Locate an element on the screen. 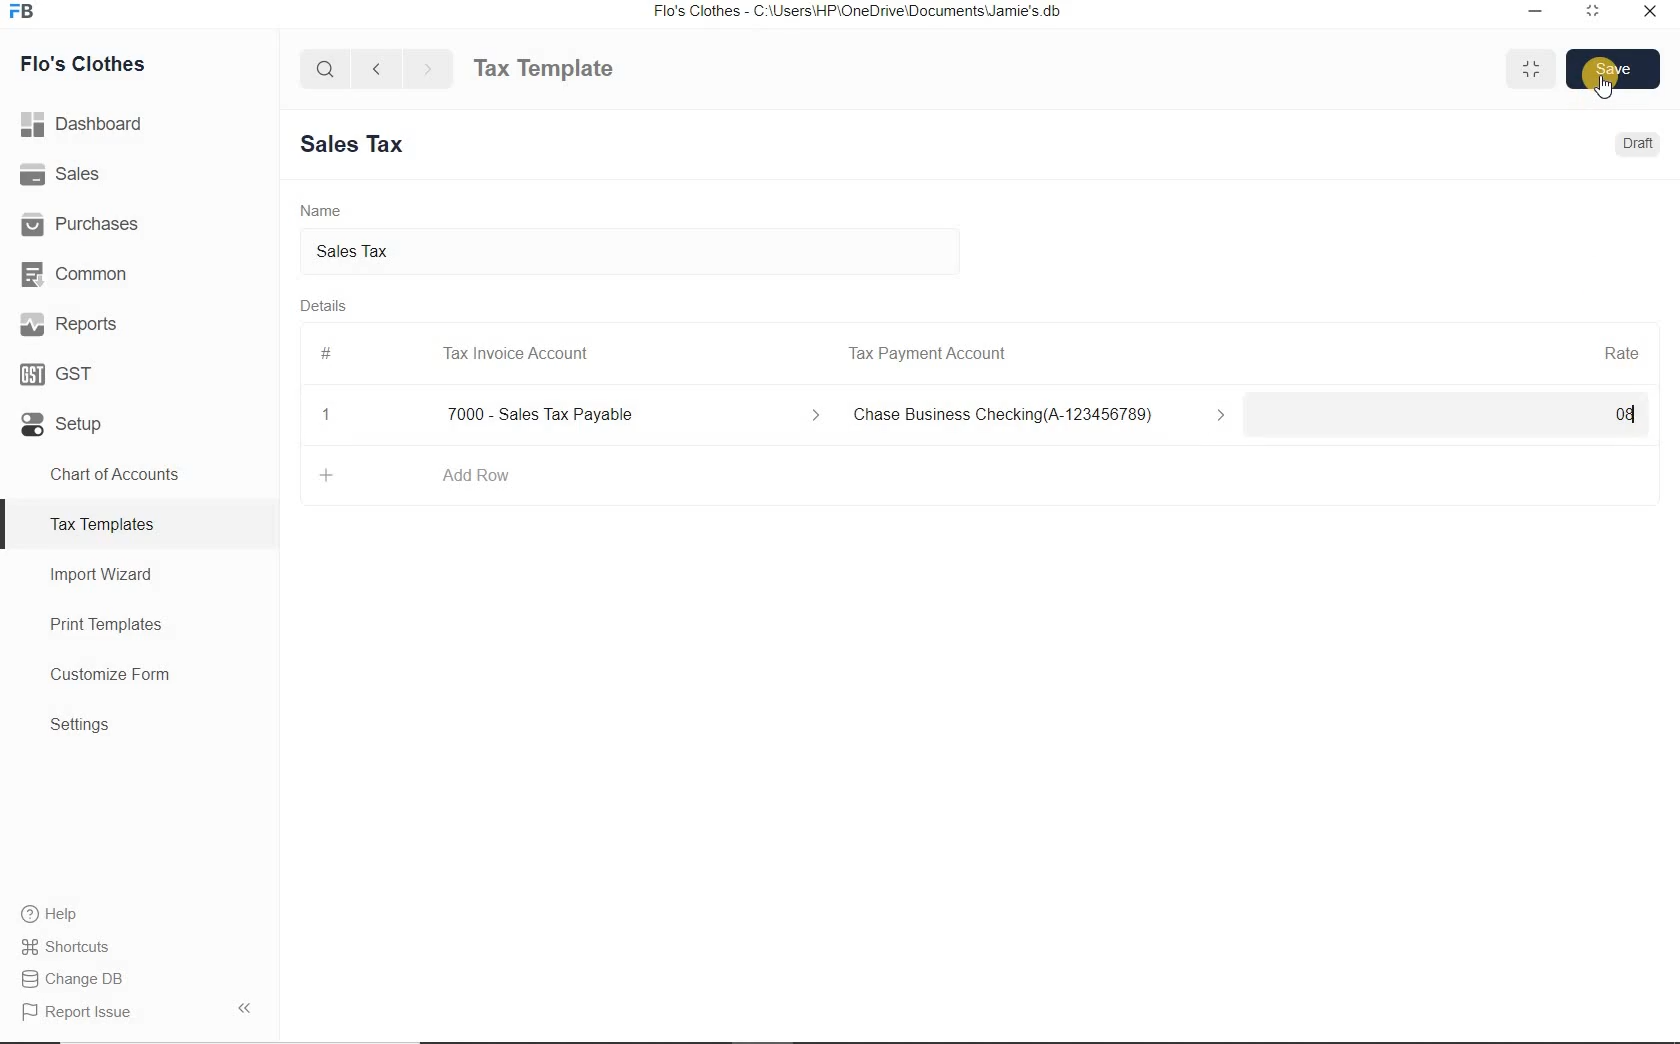 The height and width of the screenshot is (1044, 1680). New Entry is located at coordinates (360, 145).